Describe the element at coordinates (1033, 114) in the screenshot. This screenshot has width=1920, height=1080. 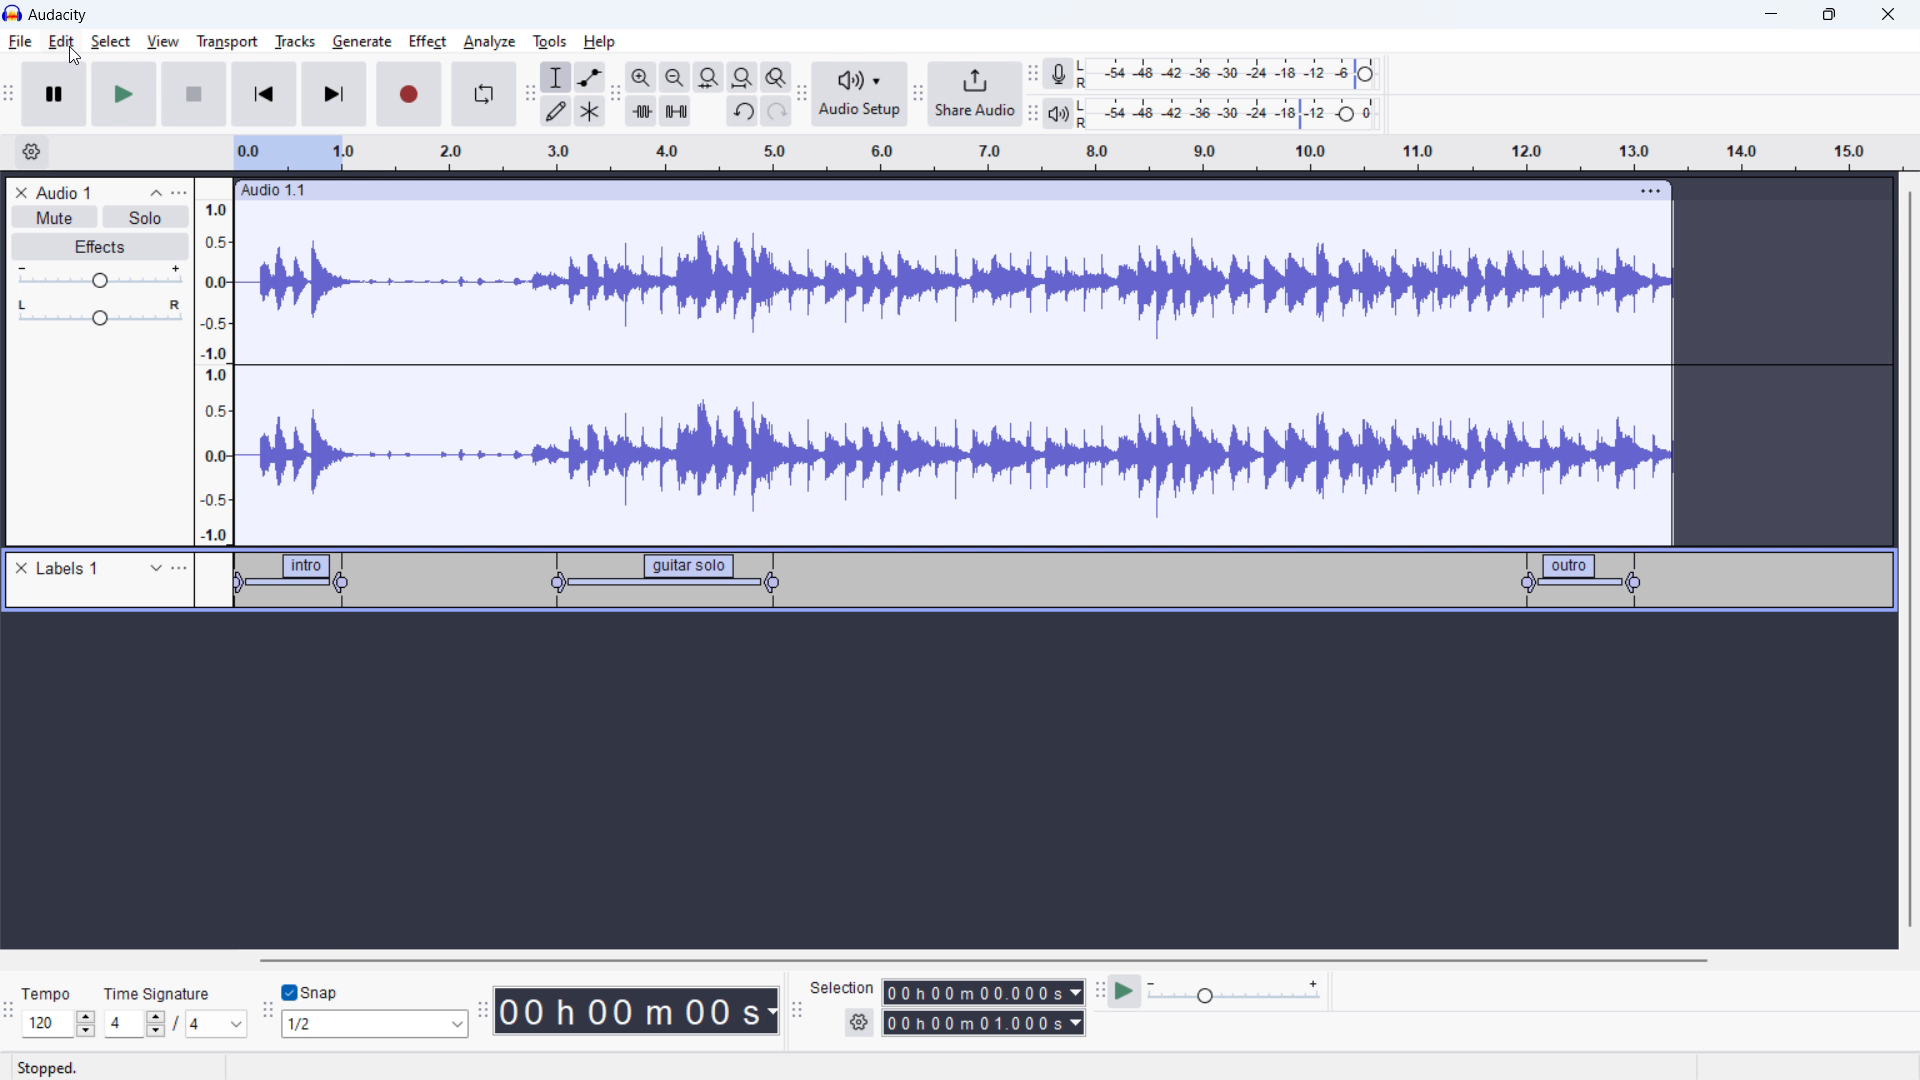
I see `playback meter toolbar` at that location.